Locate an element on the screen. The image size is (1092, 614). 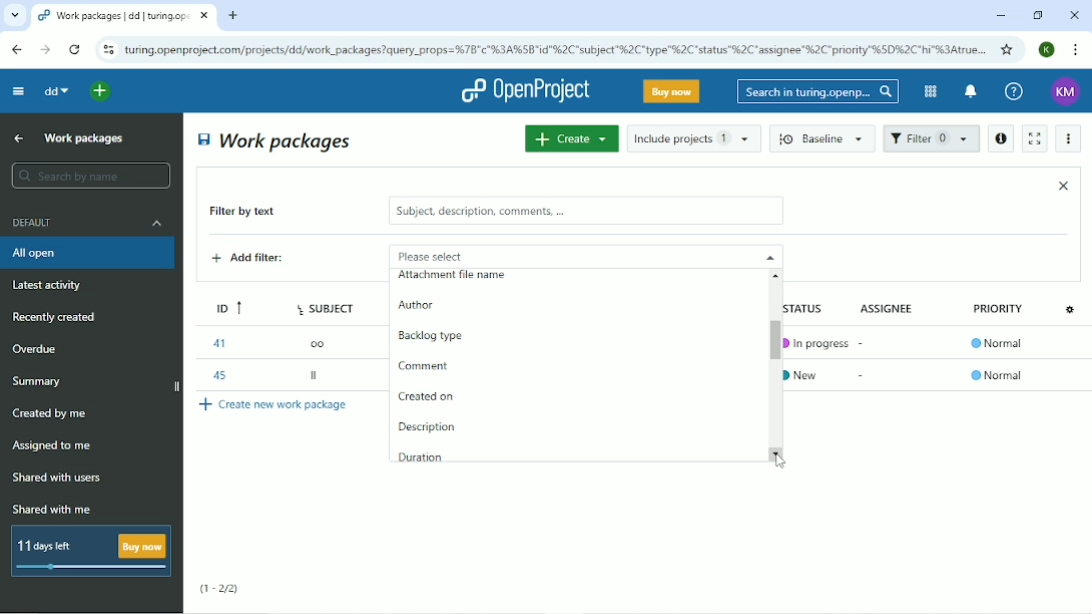
- is located at coordinates (863, 375).